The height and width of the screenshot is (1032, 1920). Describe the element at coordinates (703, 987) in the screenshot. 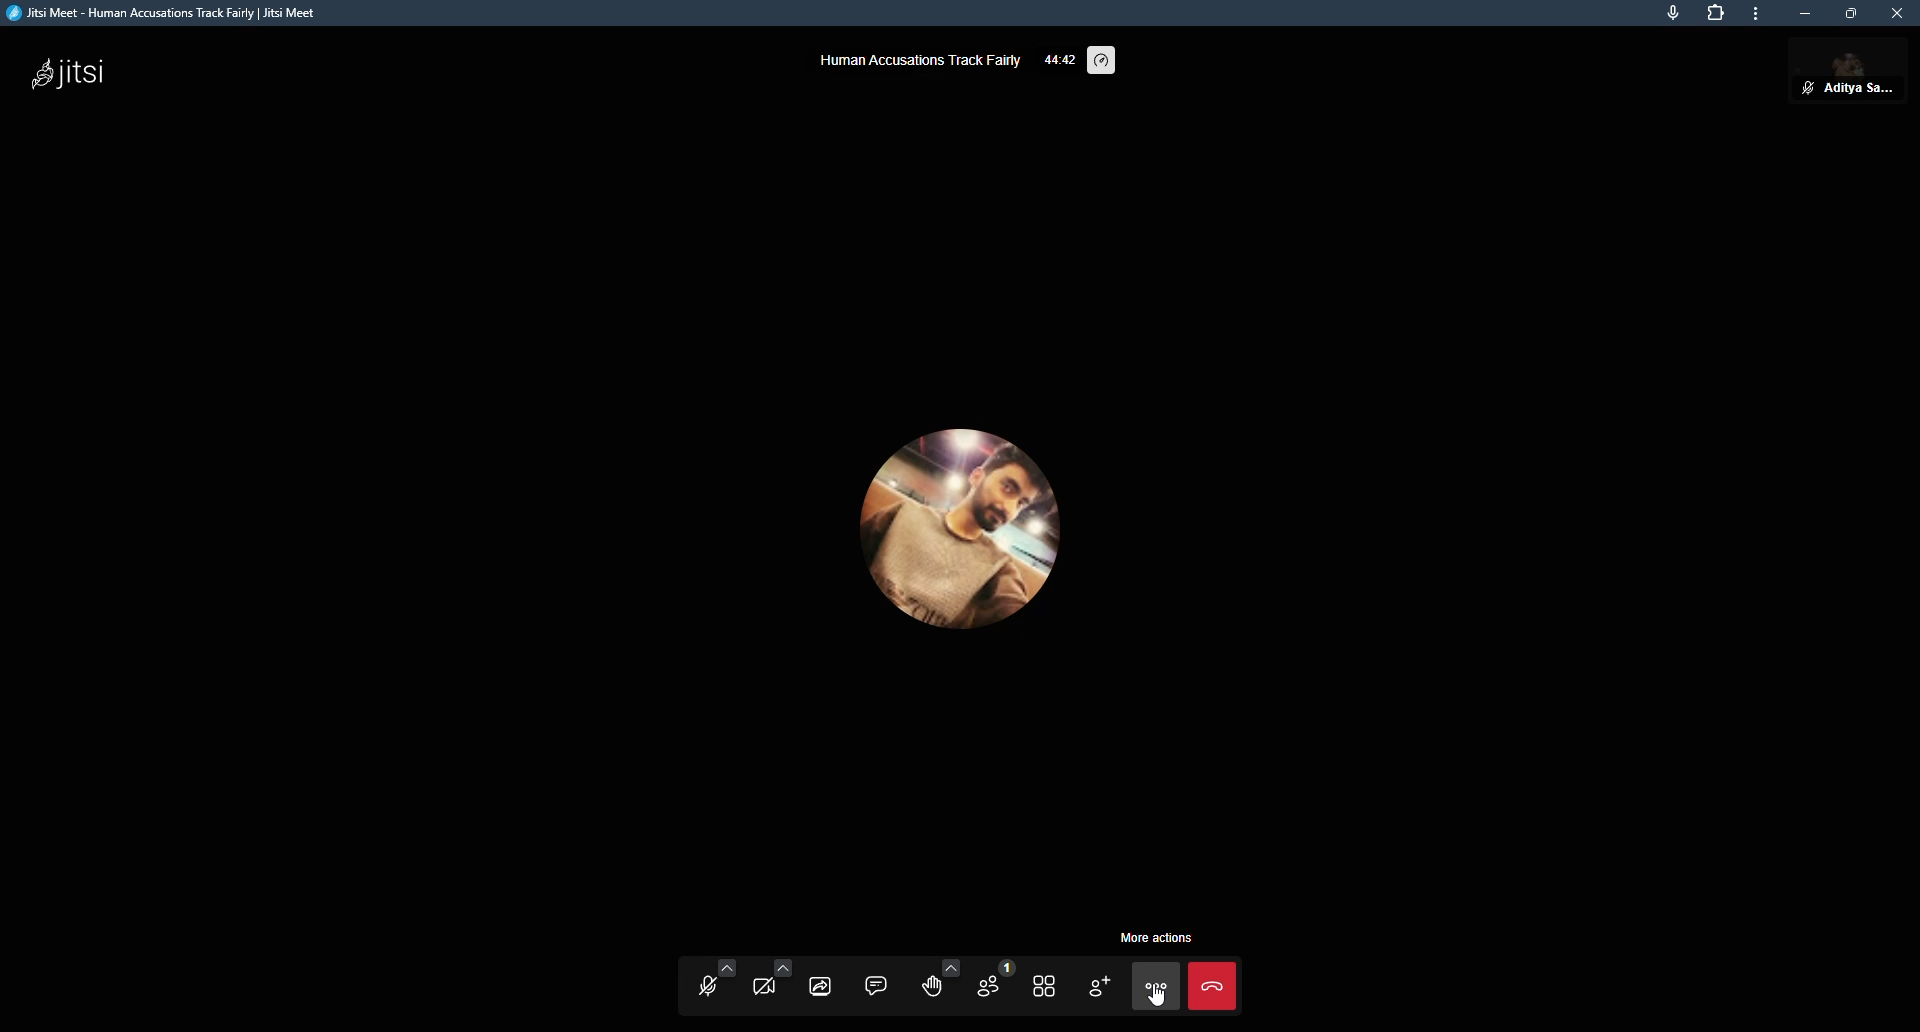

I see `start mic` at that location.